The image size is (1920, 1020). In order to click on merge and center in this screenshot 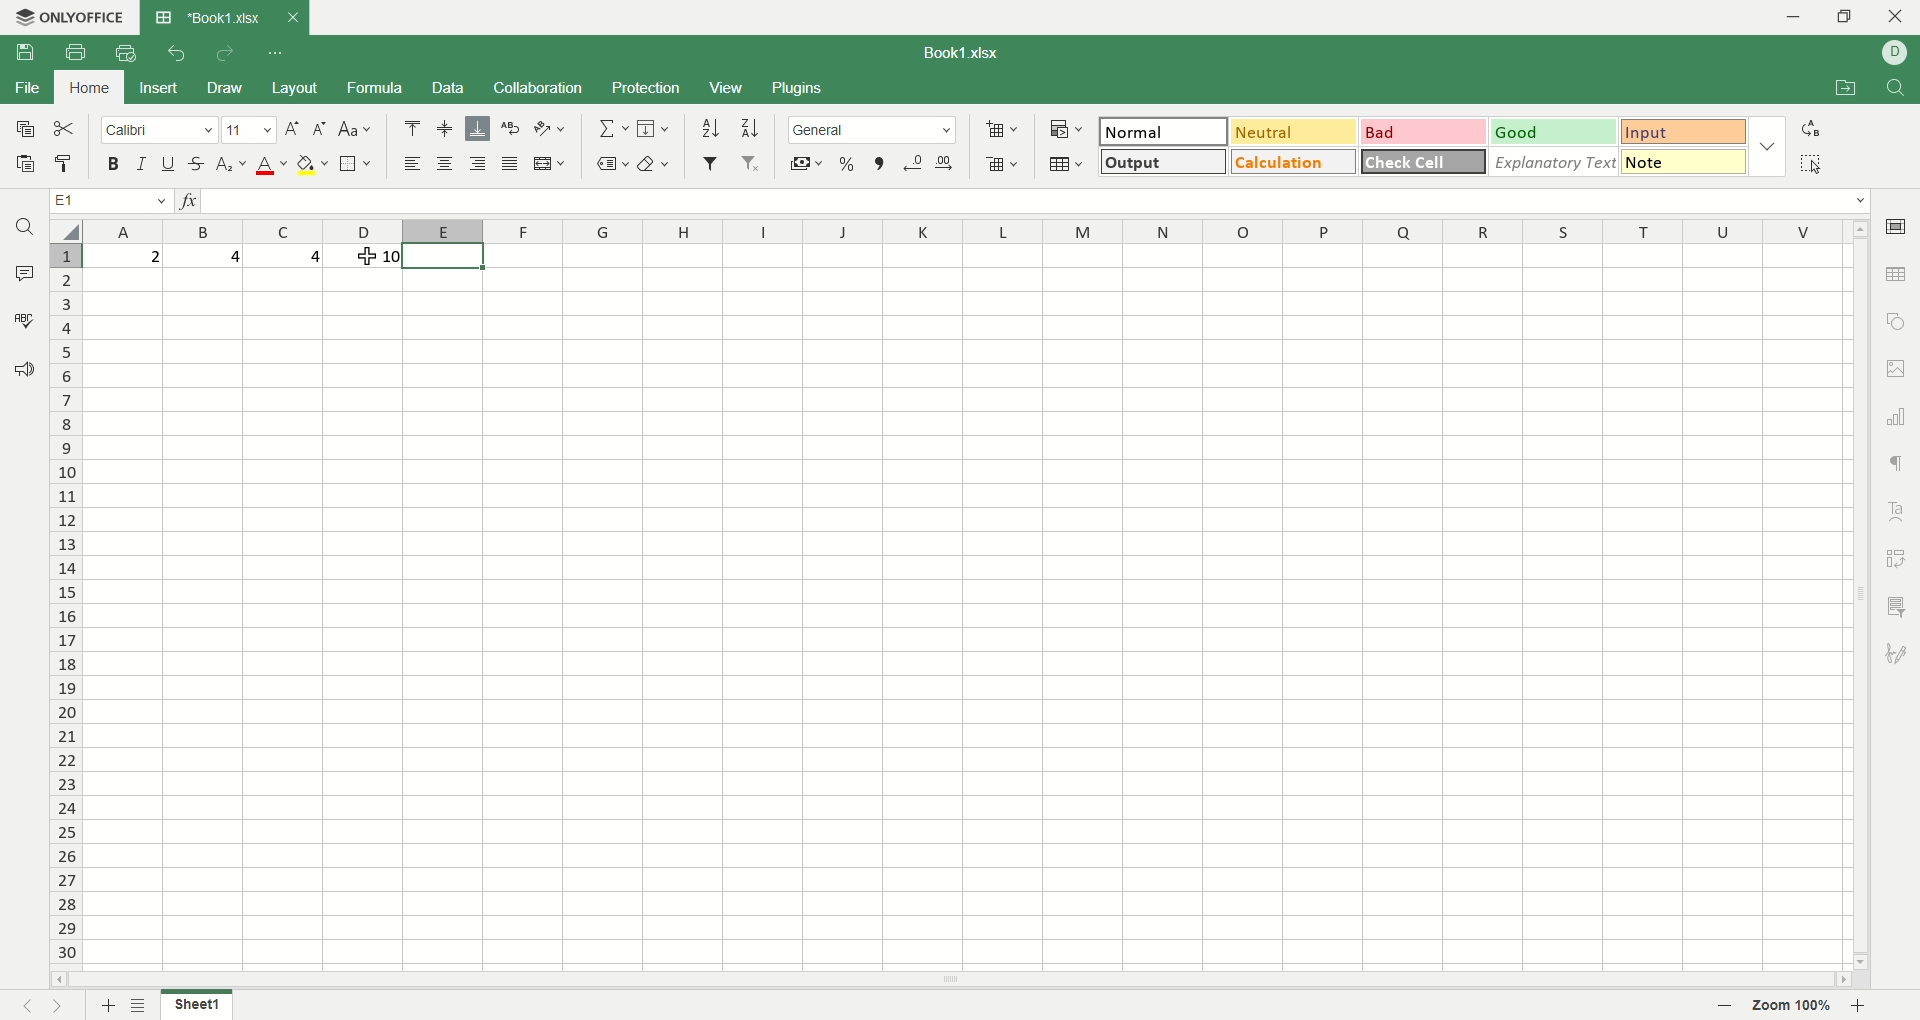, I will do `click(551, 162)`.